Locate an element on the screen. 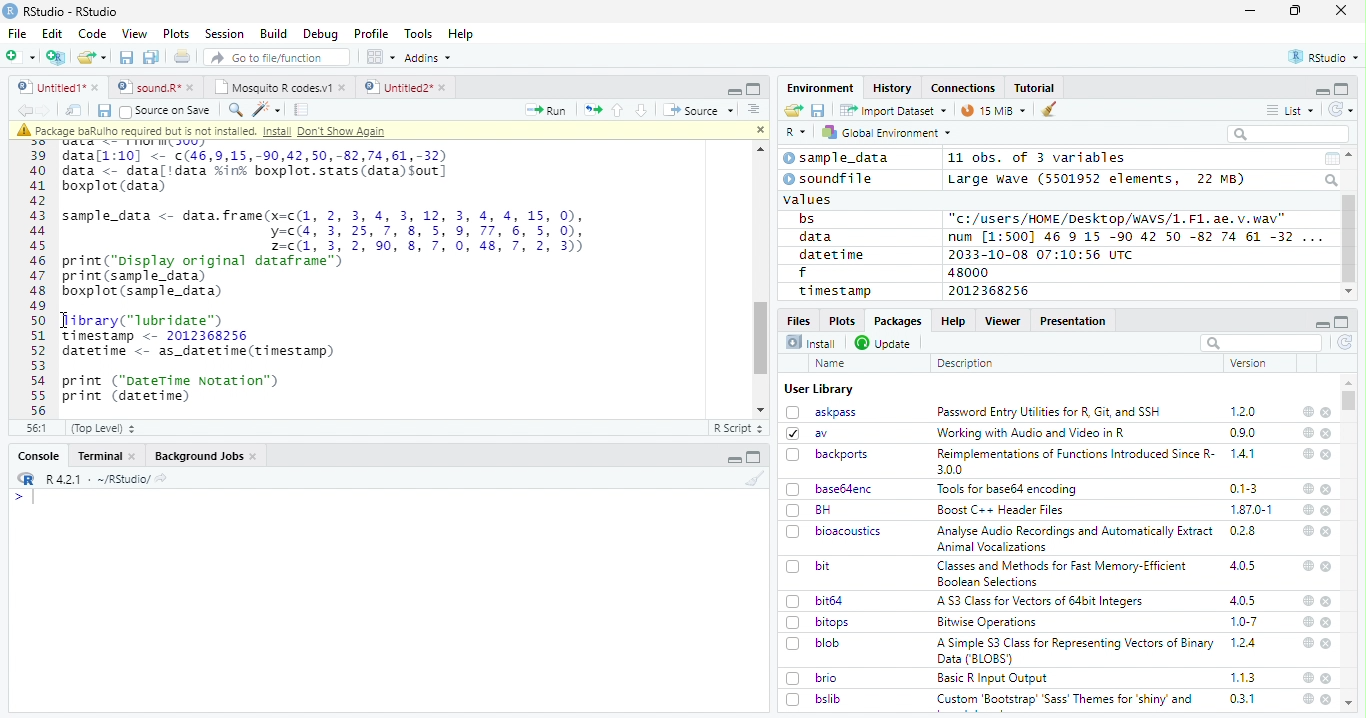 The height and width of the screenshot is (718, 1366). View is located at coordinates (135, 34).